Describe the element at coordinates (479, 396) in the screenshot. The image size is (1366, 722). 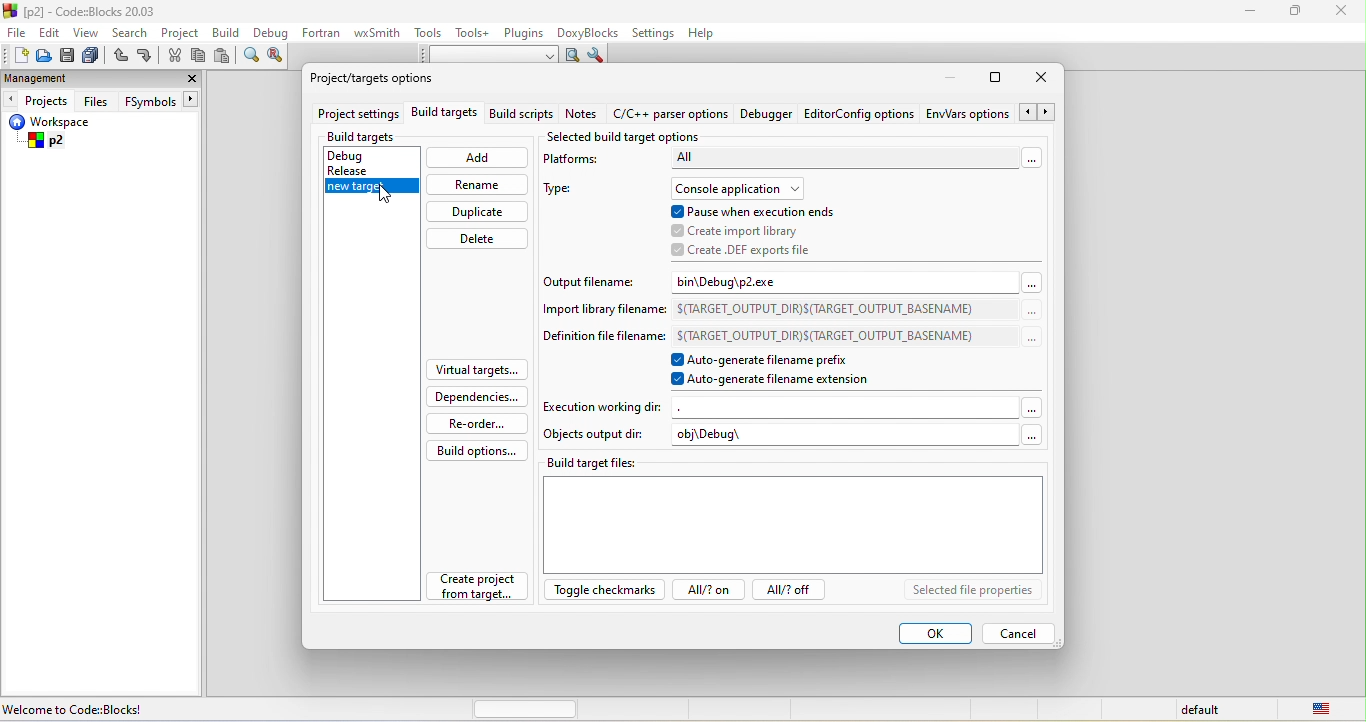
I see `dependencies` at that location.